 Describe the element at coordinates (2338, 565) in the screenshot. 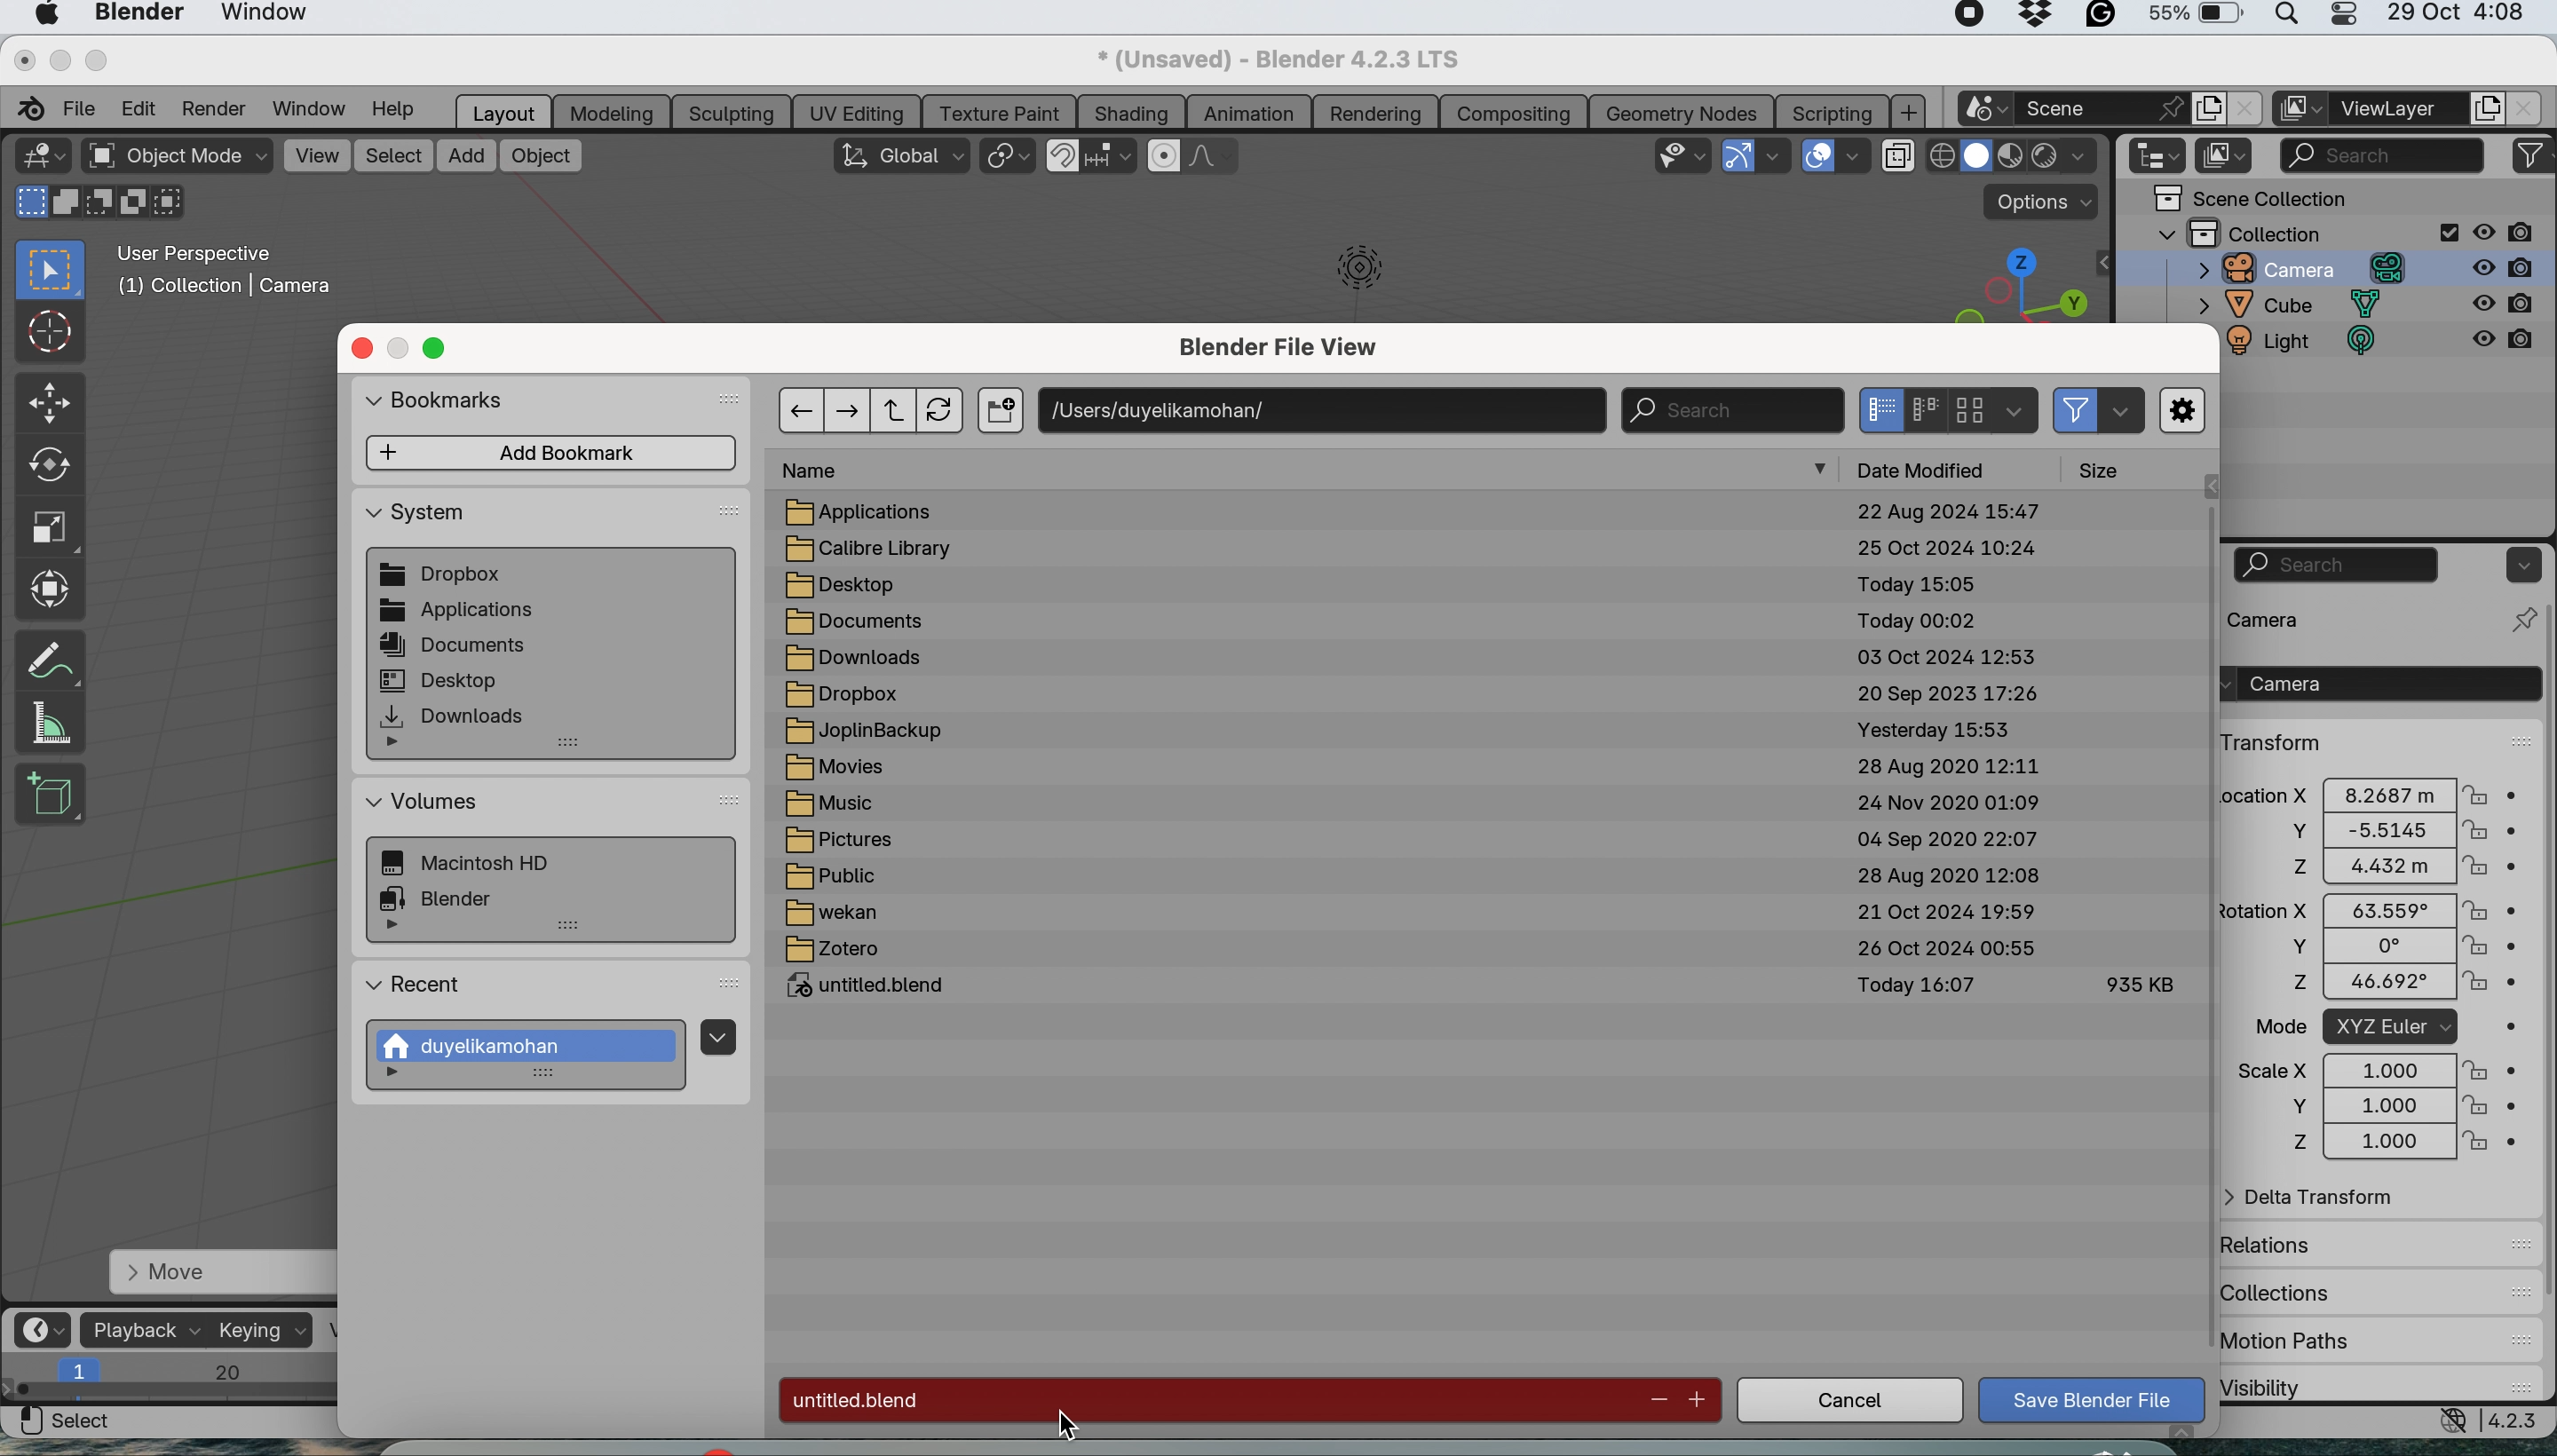

I see `search` at that location.